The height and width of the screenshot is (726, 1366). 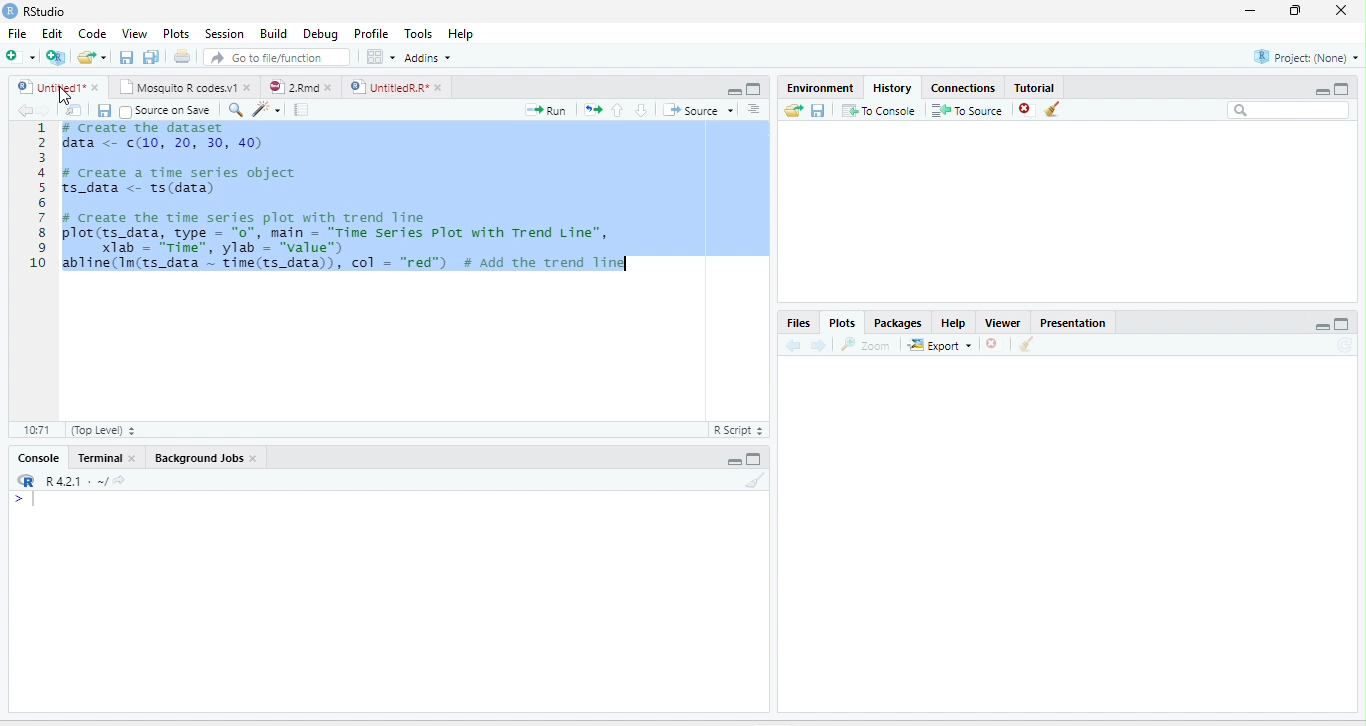 I want to click on New line, so click(x=25, y=500).